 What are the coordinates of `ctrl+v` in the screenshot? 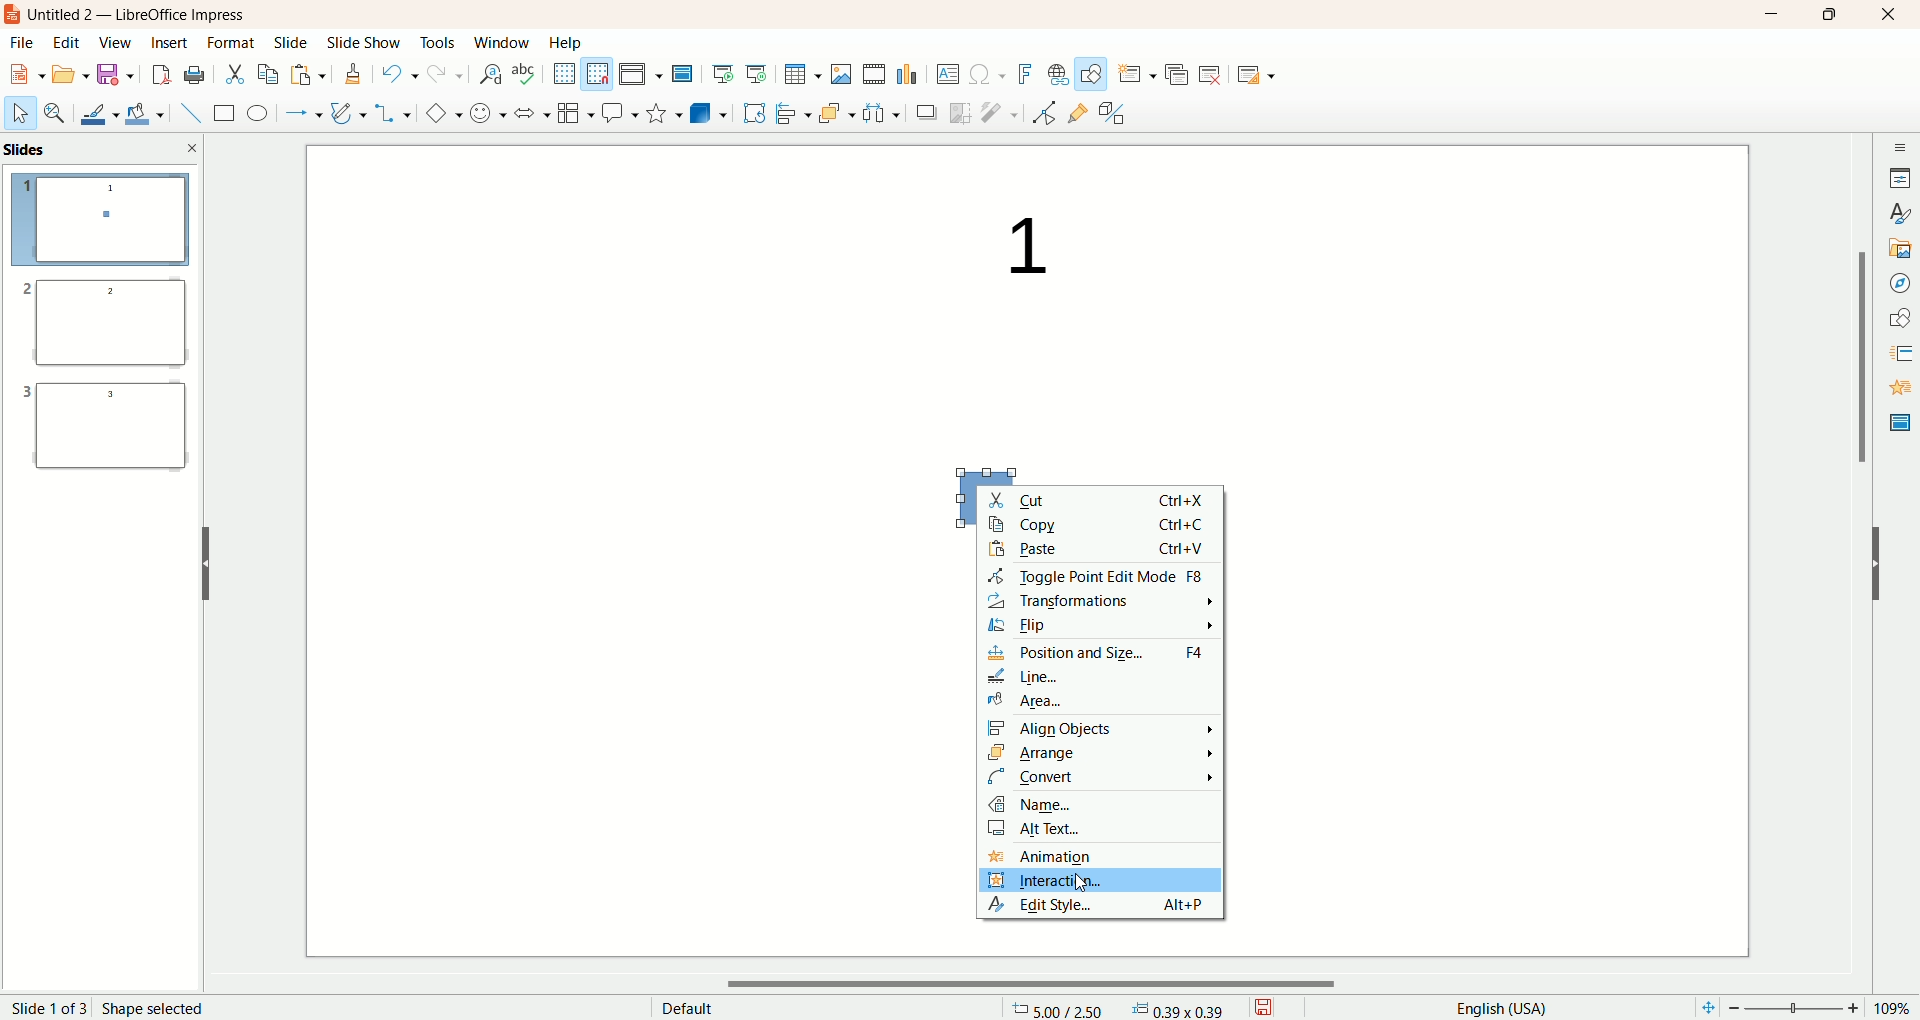 It's located at (1194, 548).